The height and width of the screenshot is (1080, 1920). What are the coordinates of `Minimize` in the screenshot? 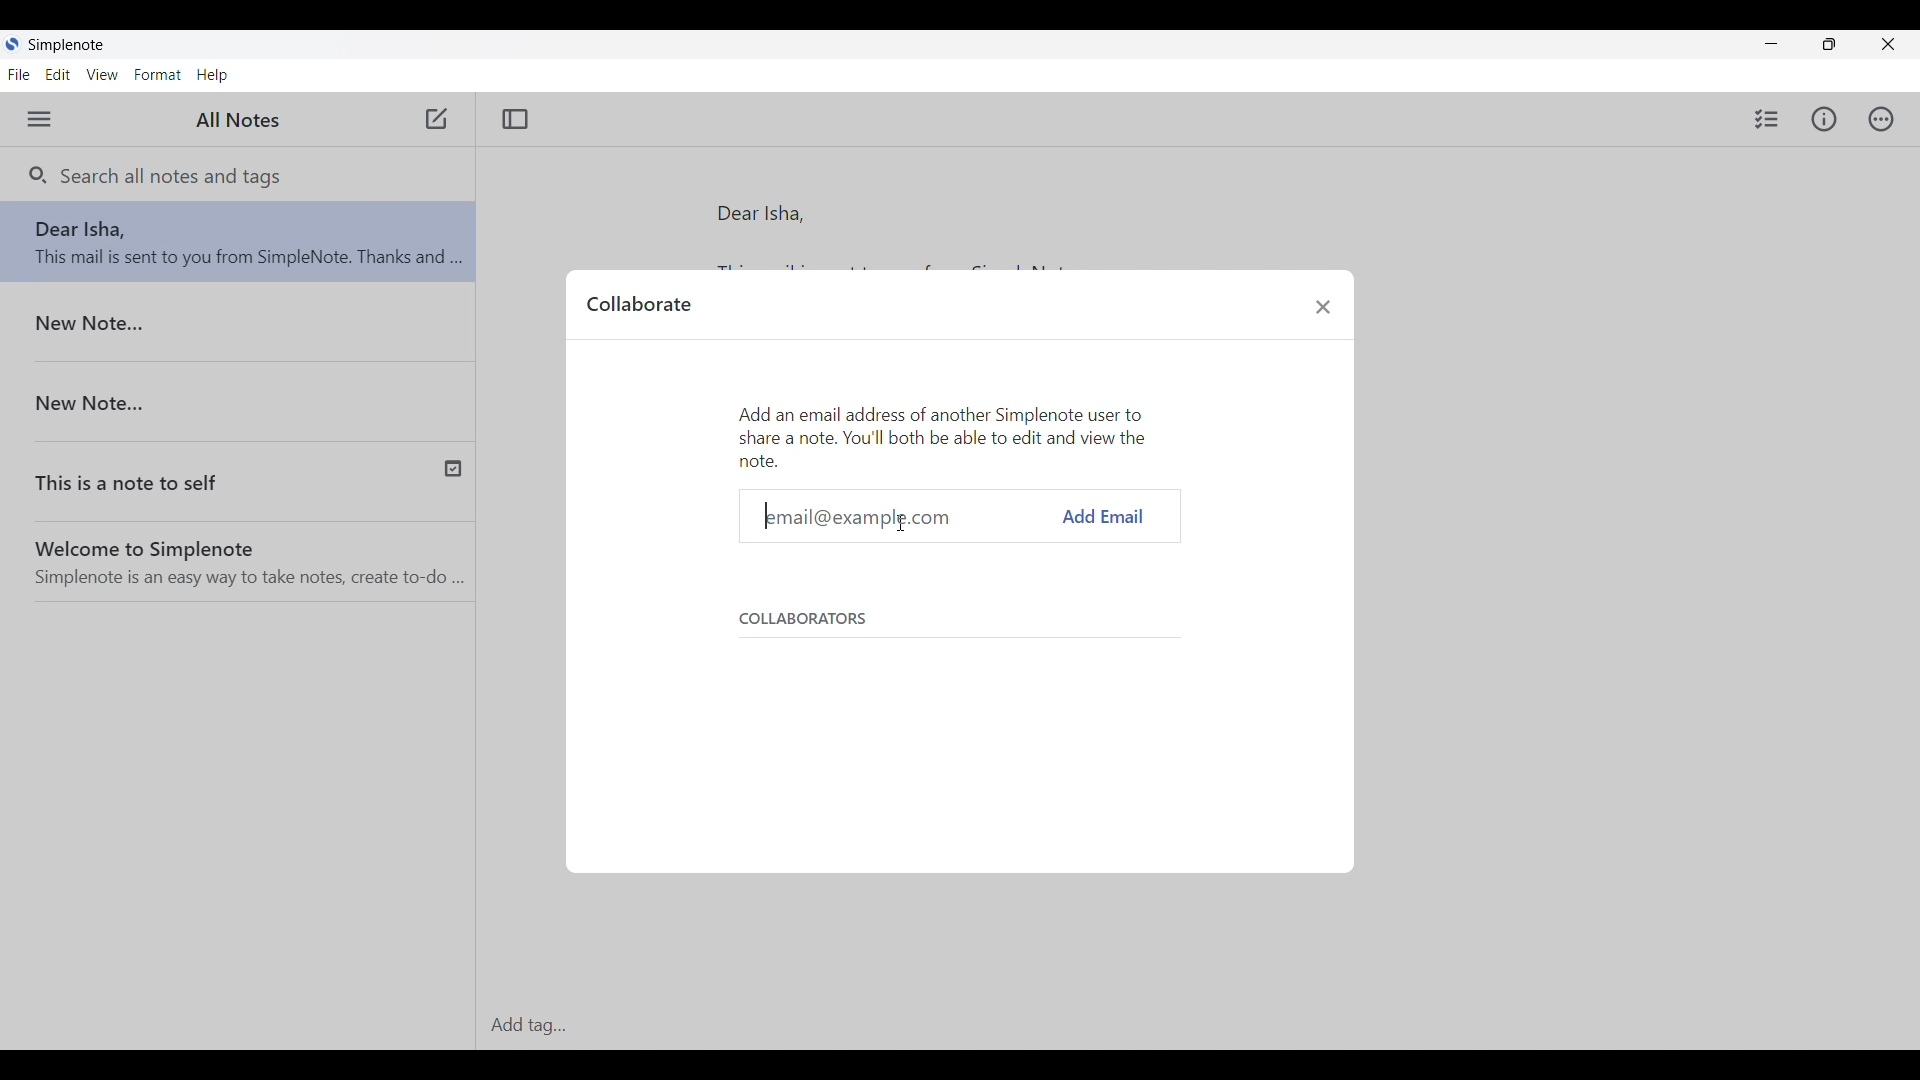 It's located at (1772, 39).